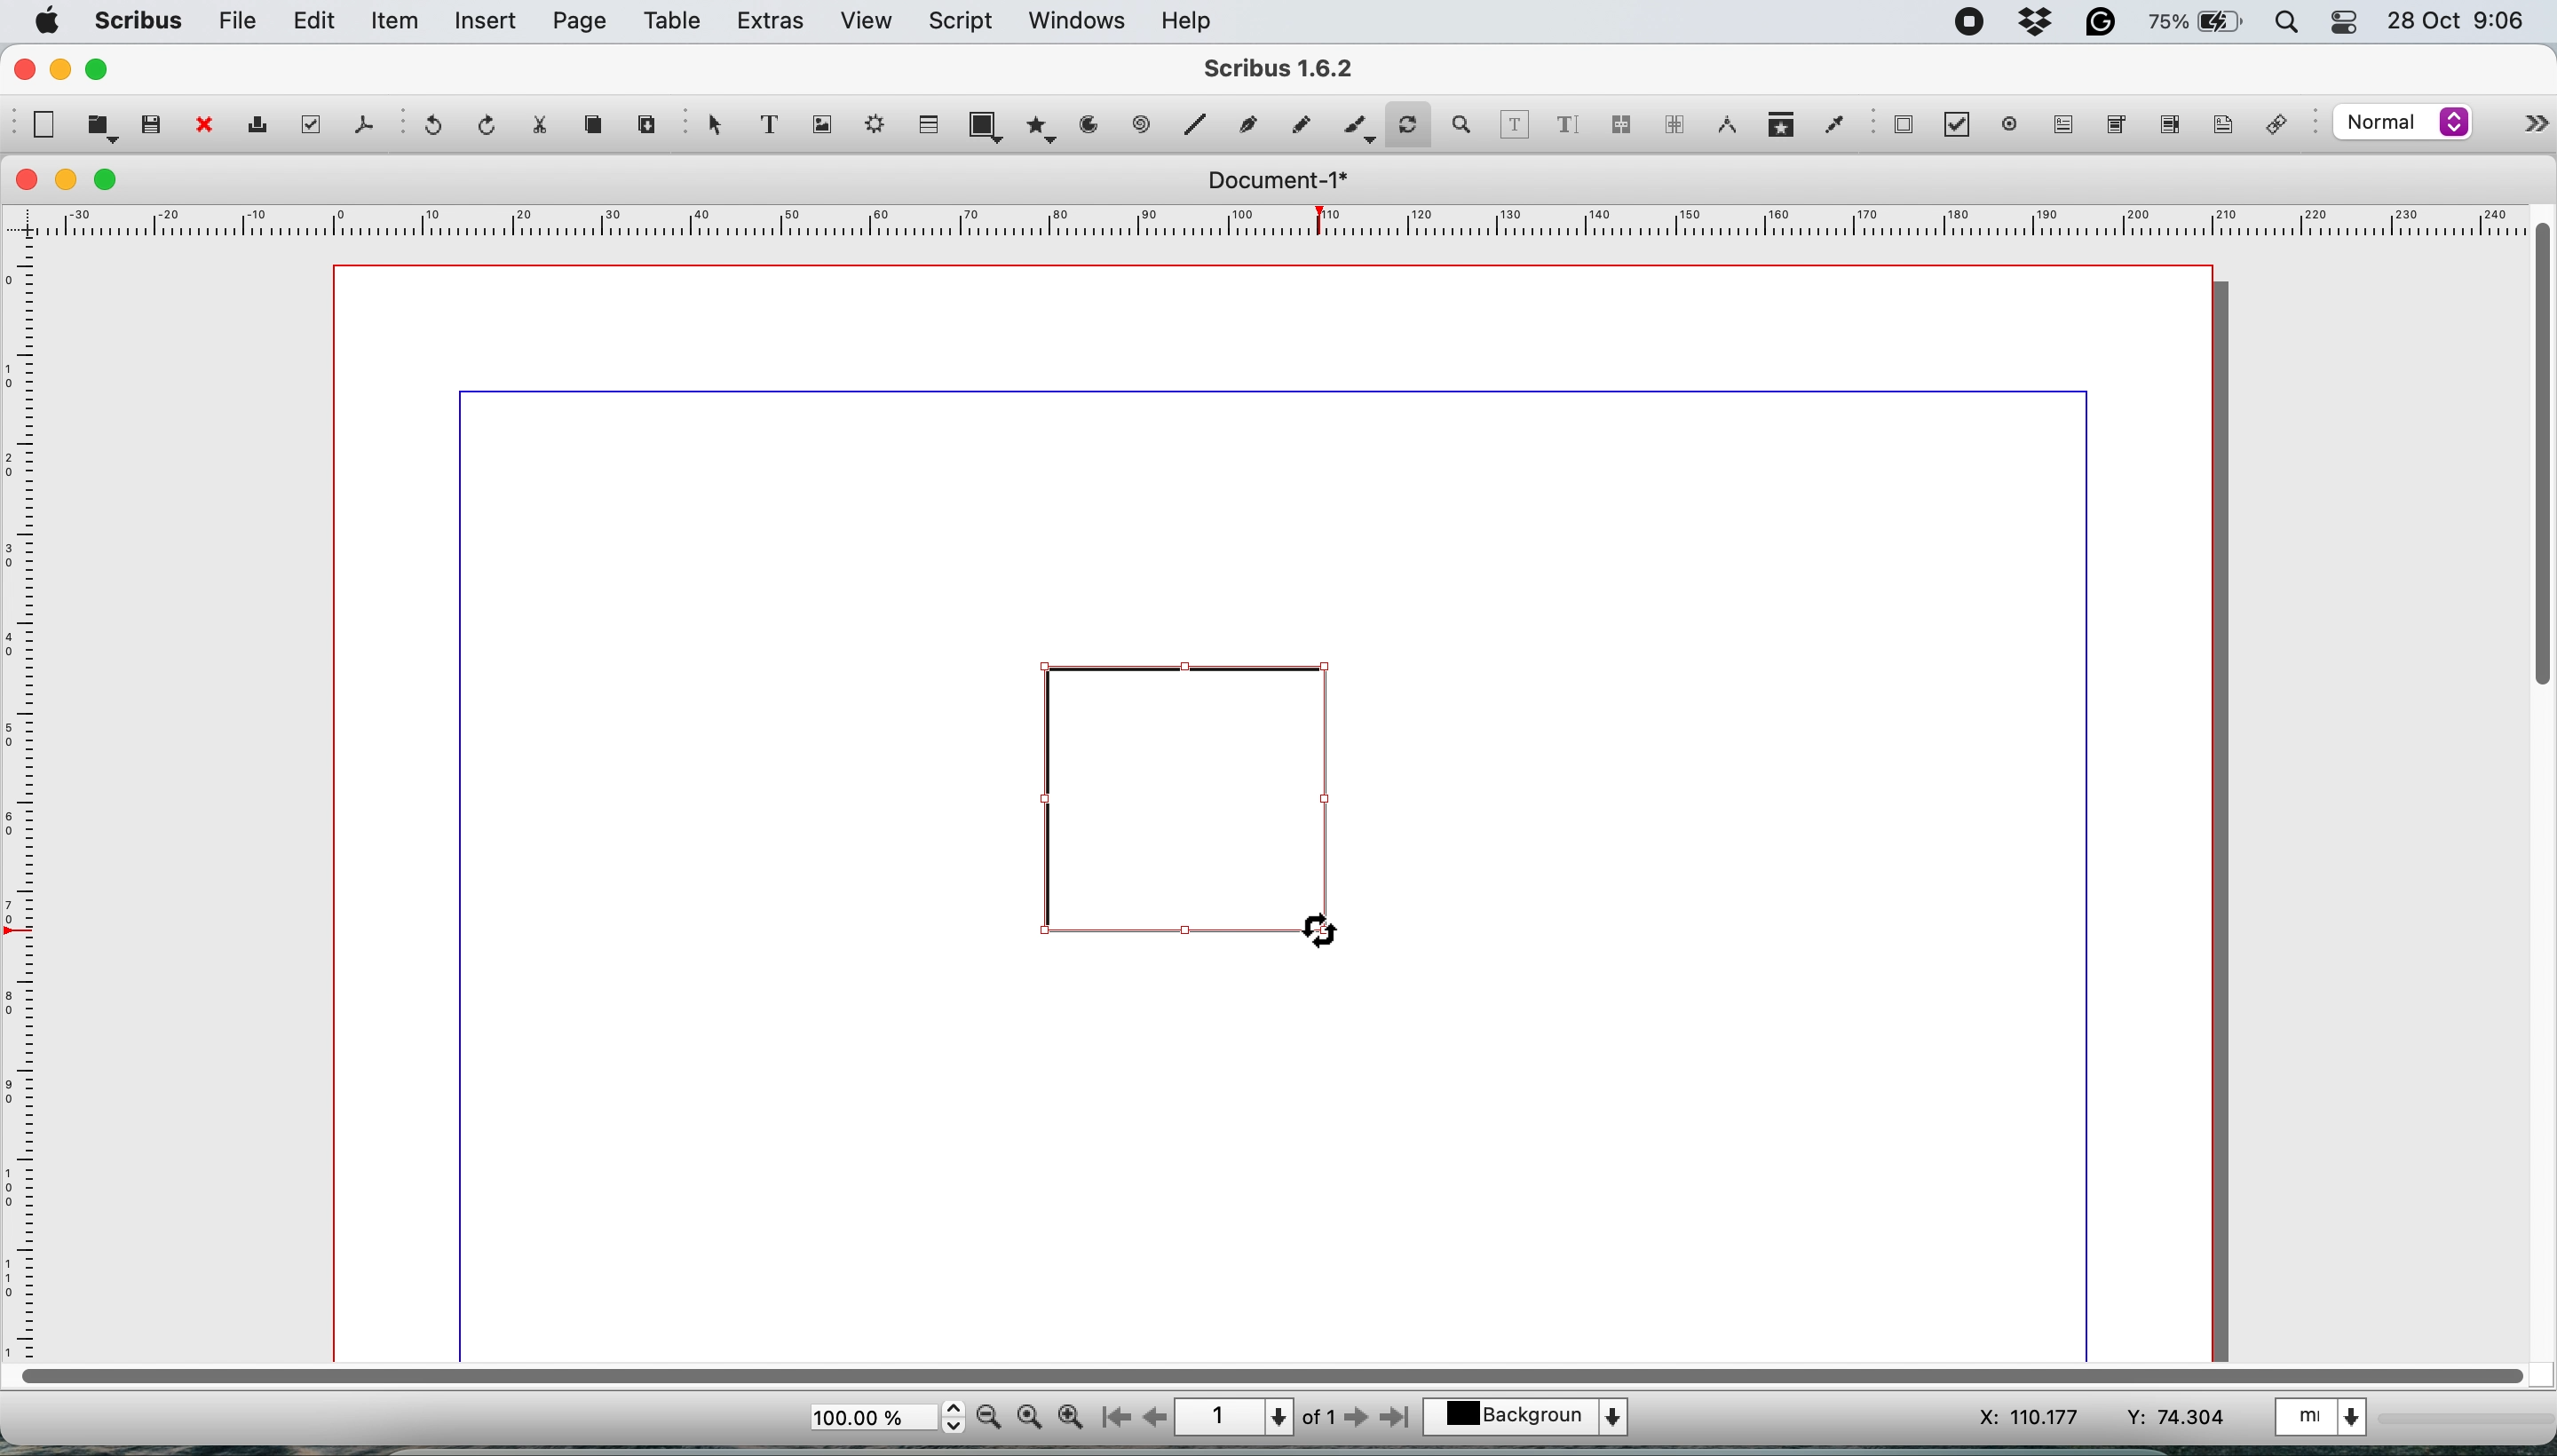 The height and width of the screenshot is (1456, 2557). Describe the element at coordinates (1300, 67) in the screenshot. I see `scribus 1.6.2` at that location.